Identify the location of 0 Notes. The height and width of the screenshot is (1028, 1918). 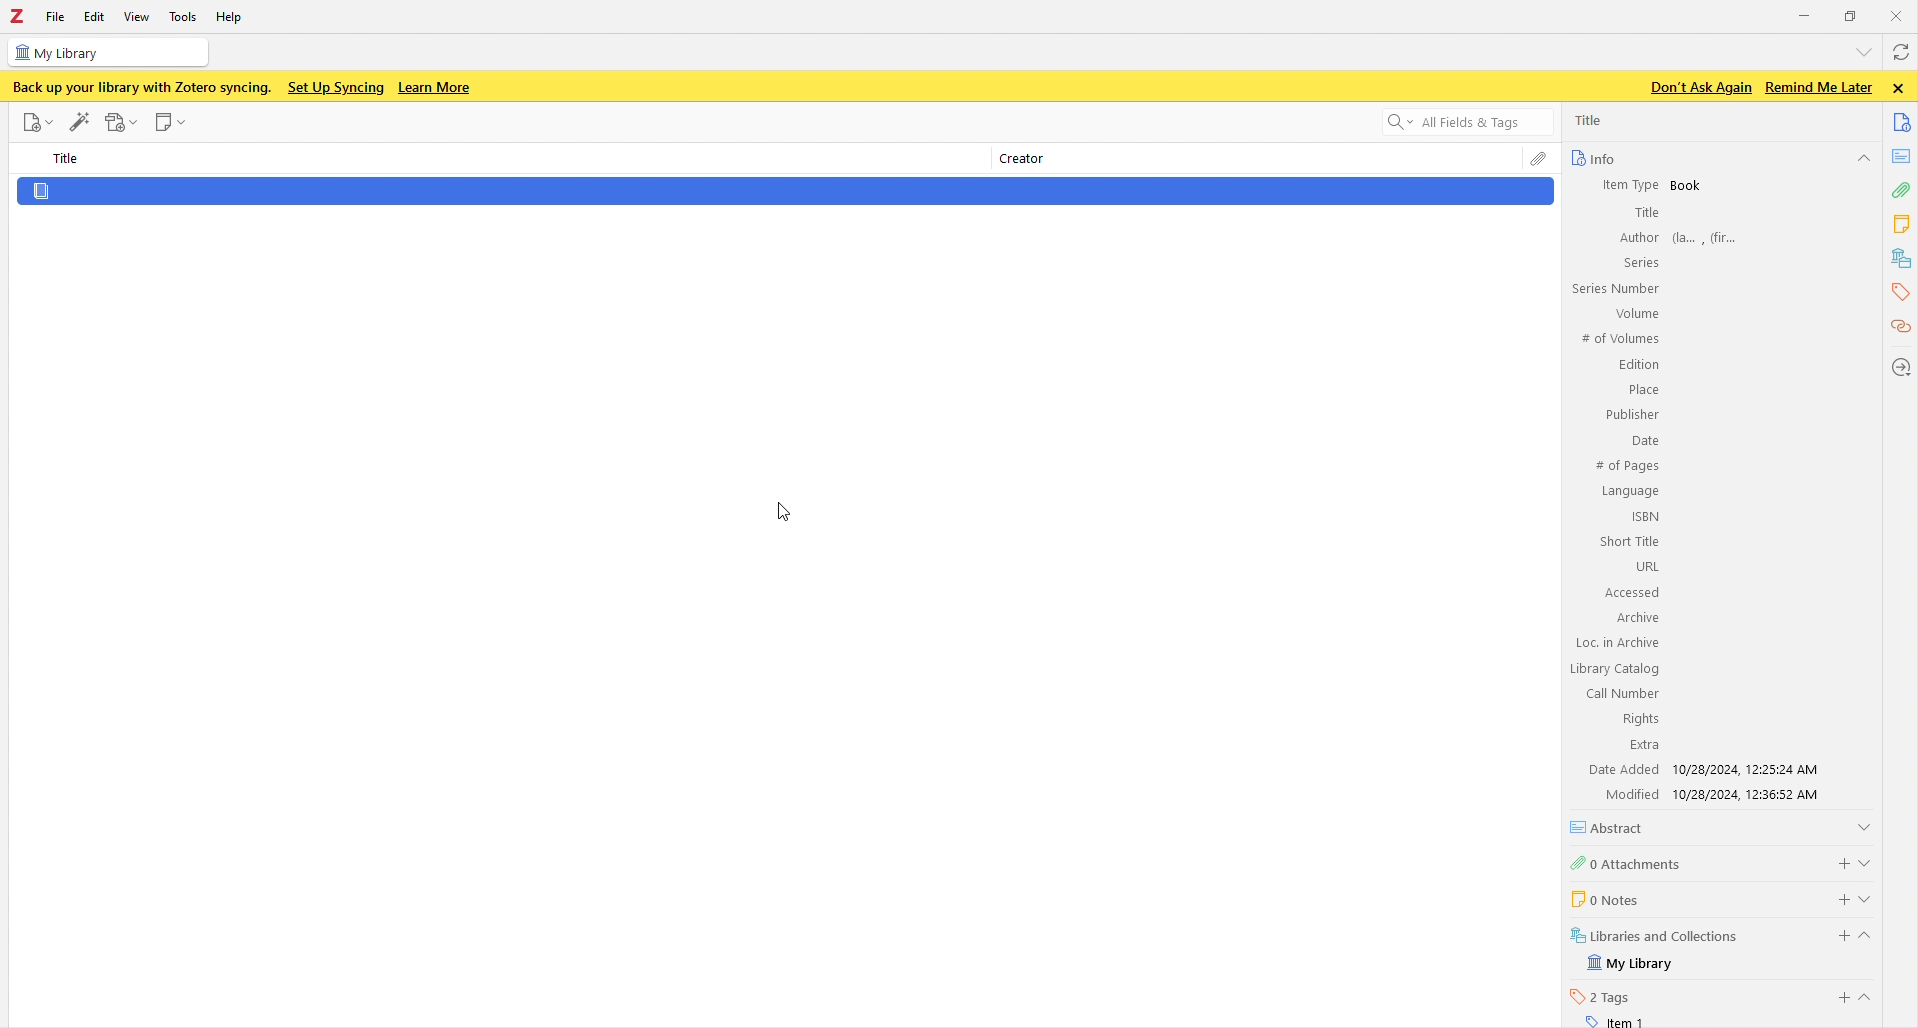
(1603, 898).